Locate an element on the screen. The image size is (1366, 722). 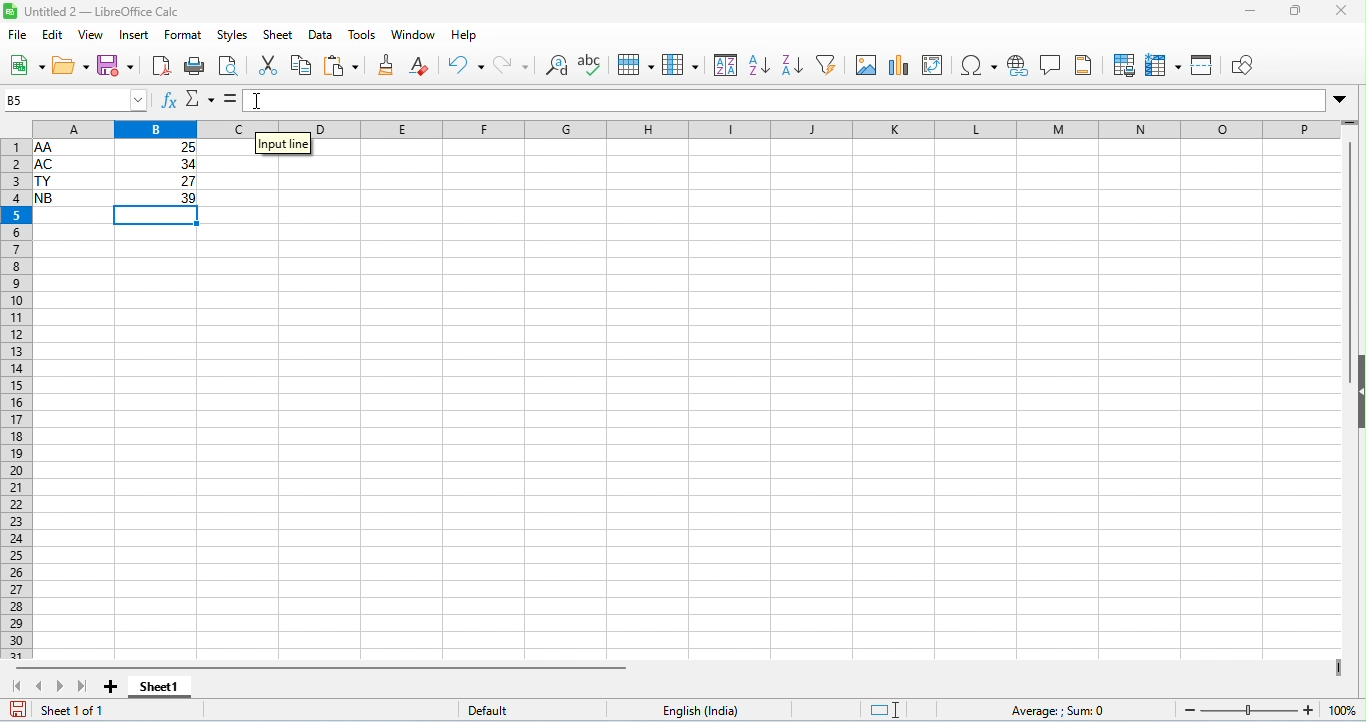
file is located at coordinates (19, 36).